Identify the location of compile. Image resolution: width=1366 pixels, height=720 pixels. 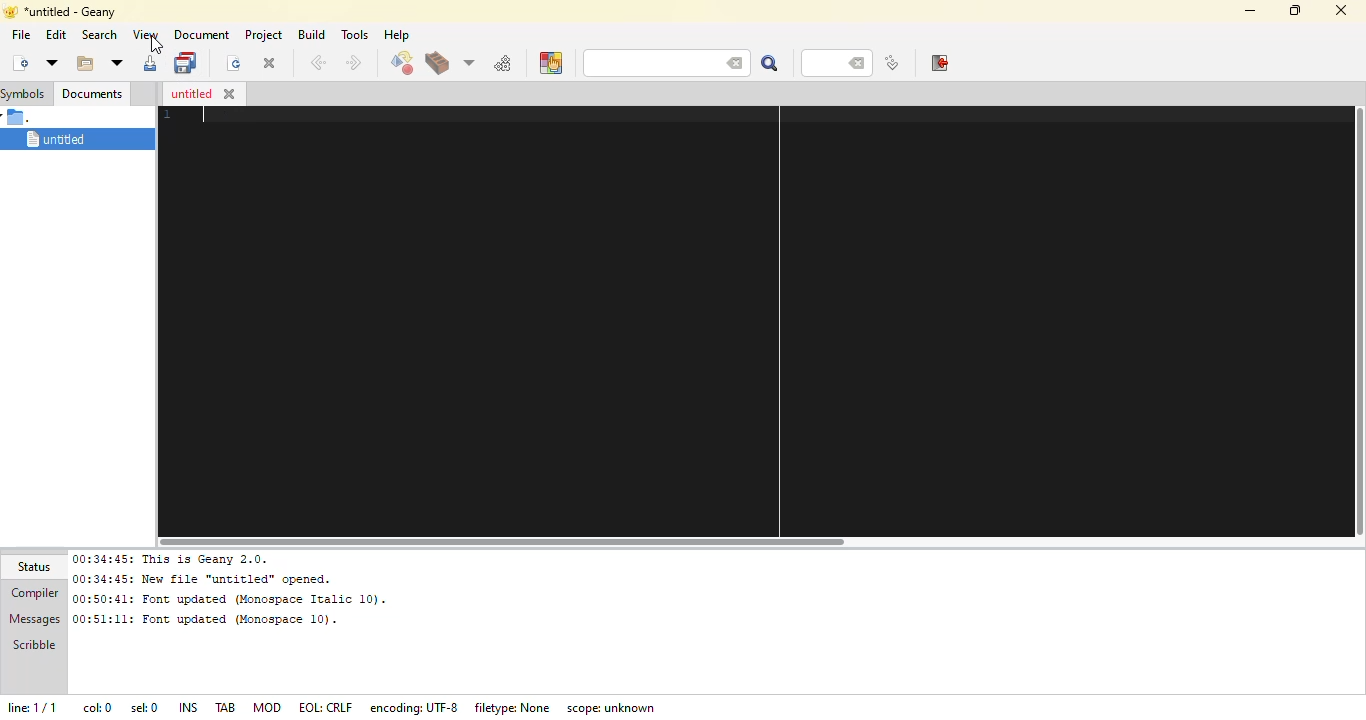
(401, 64).